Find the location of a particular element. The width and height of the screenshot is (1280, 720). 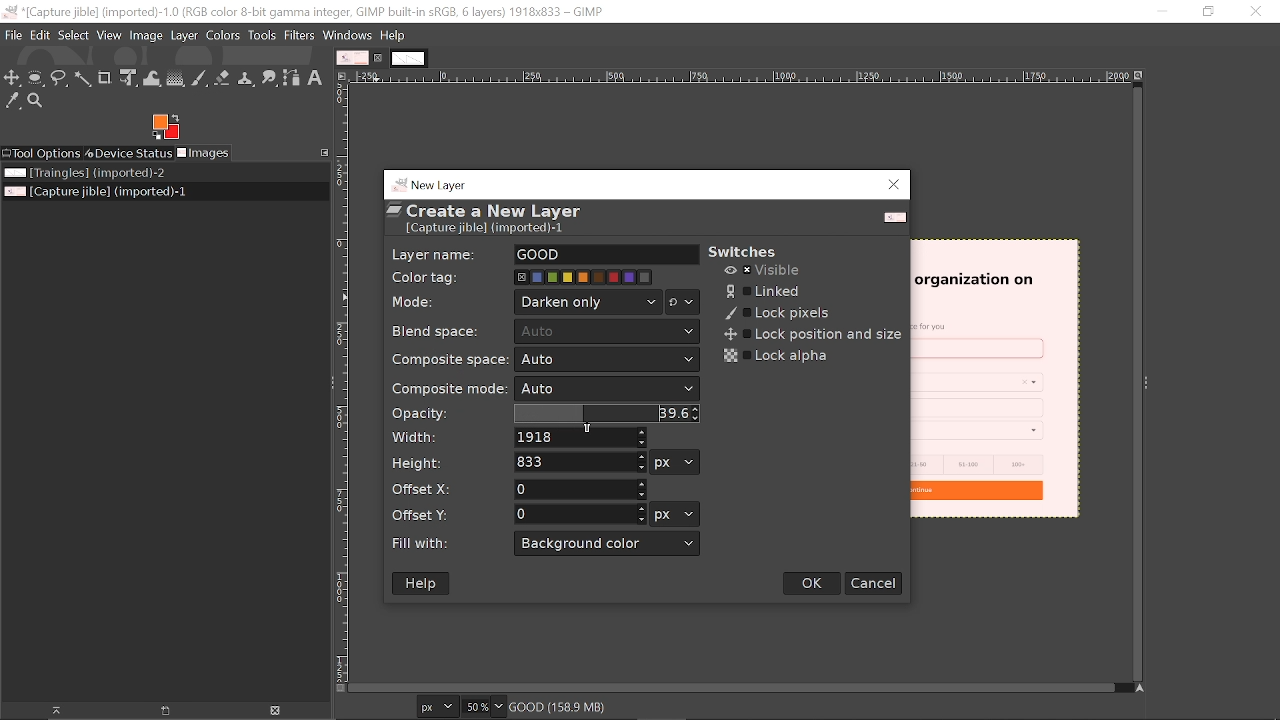

Image is located at coordinates (147, 35).